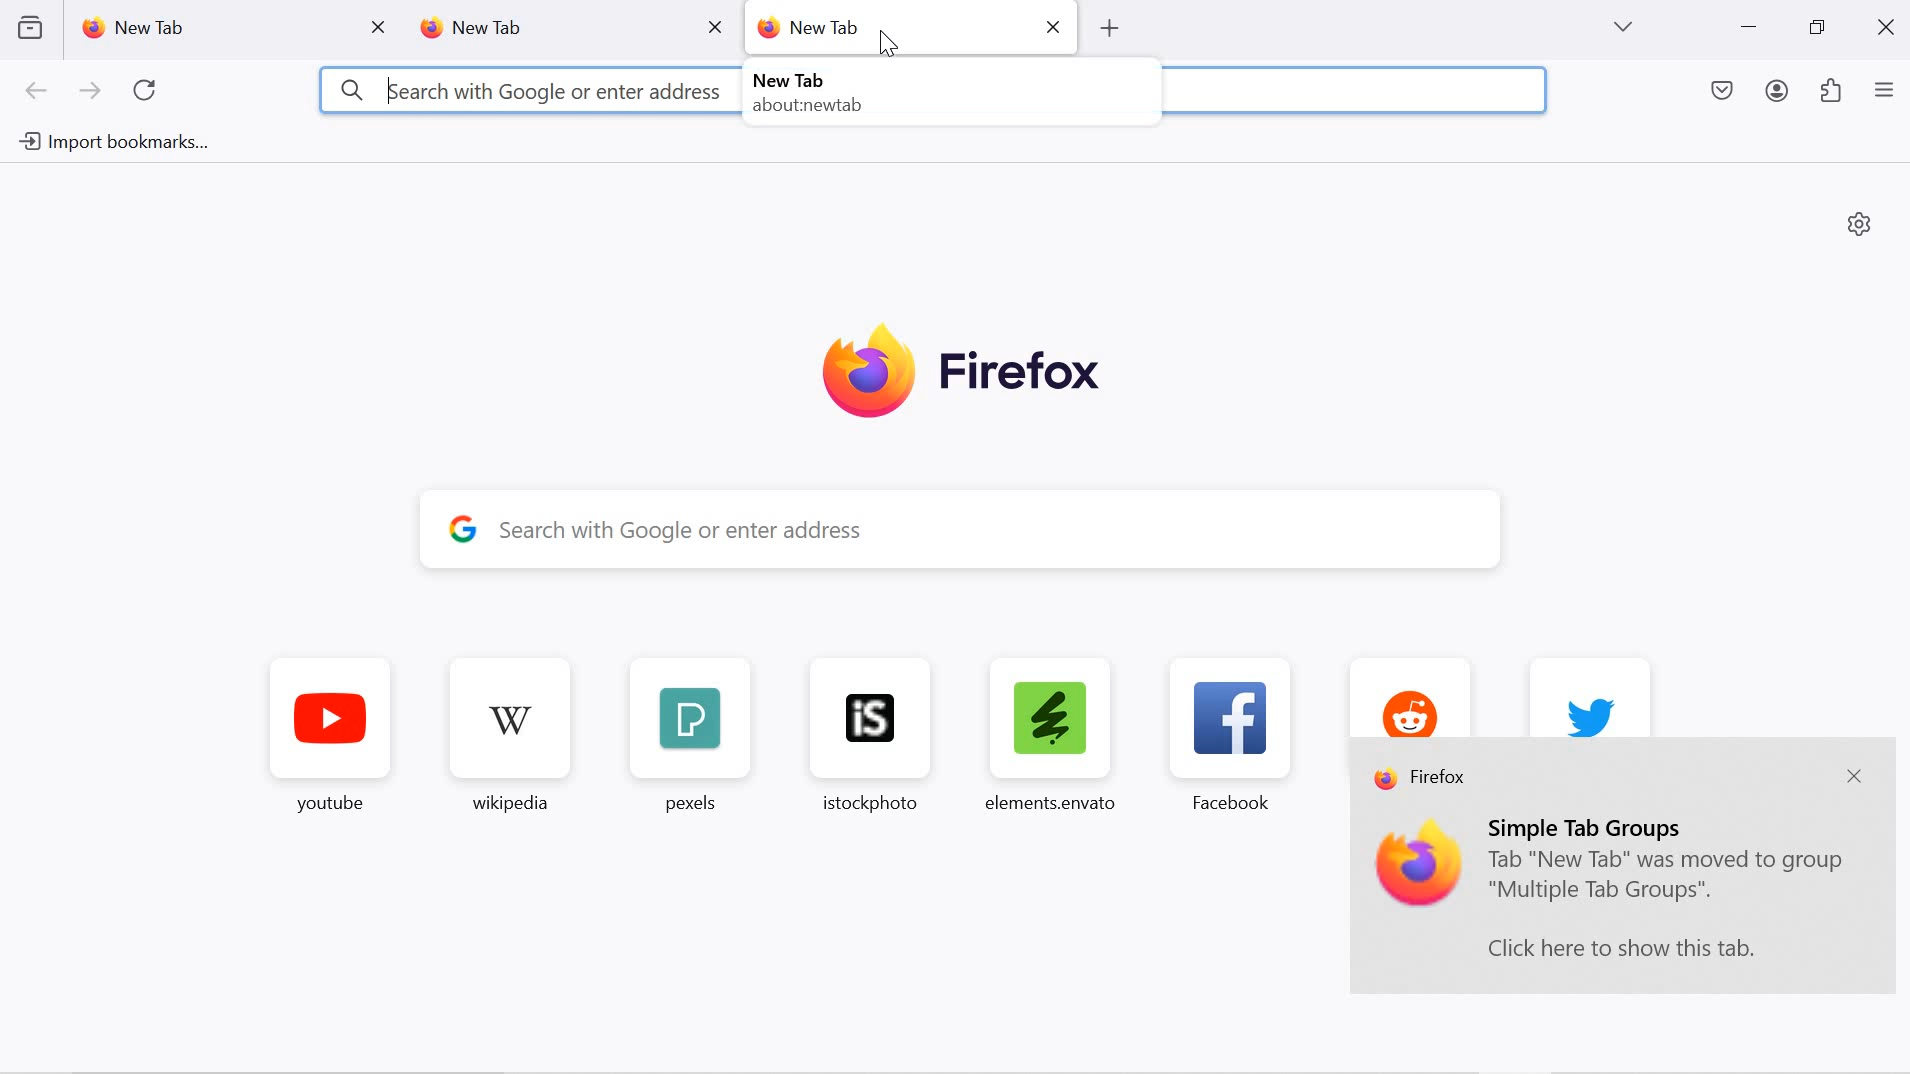 This screenshot has height=1074, width=1910. What do you see at coordinates (1237, 734) in the screenshot?
I see `facebook favorite` at bounding box center [1237, 734].